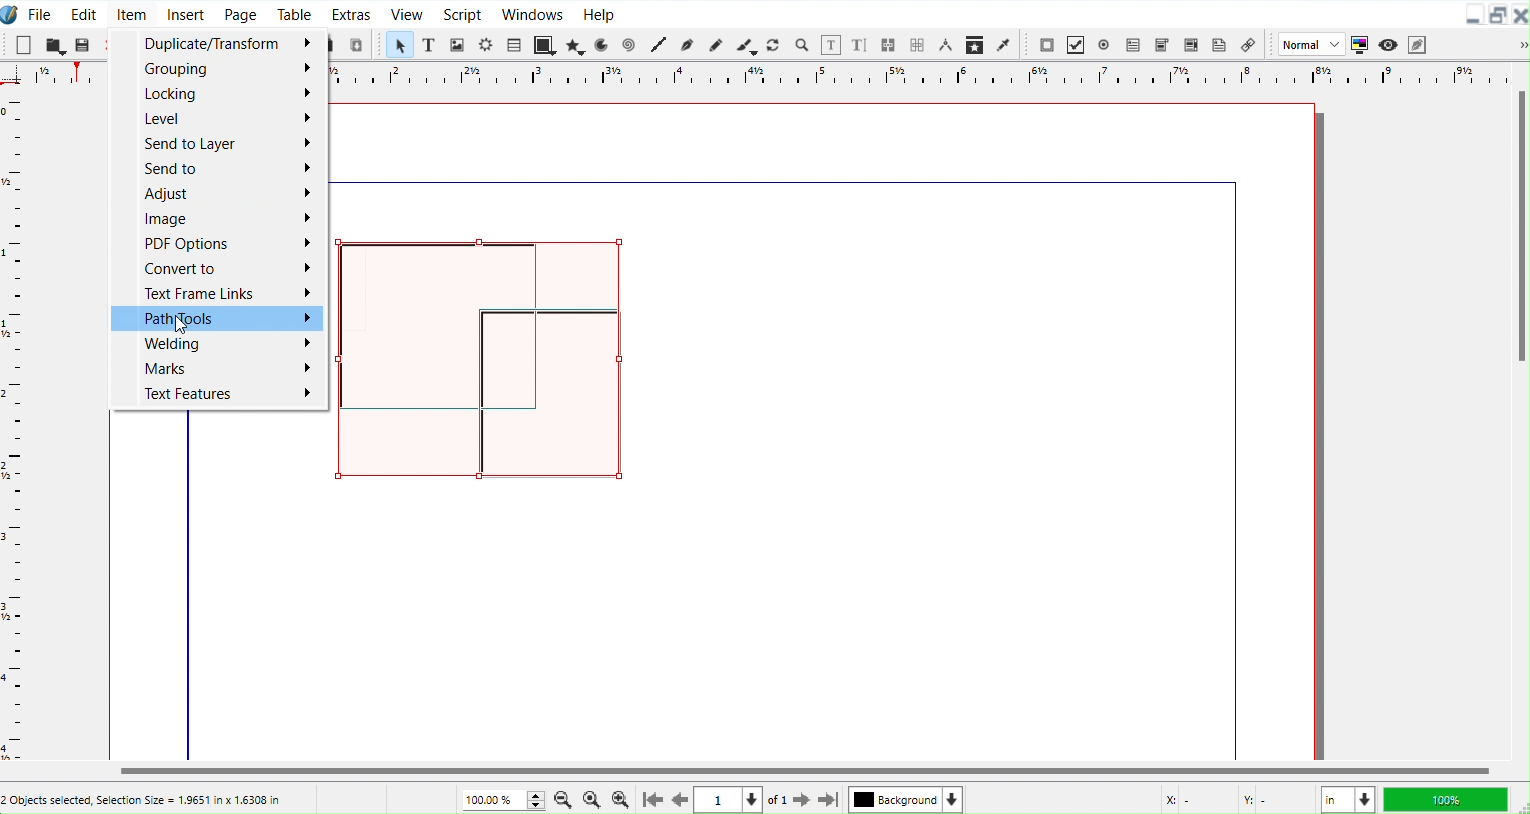  What do you see at coordinates (487, 45) in the screenshot?
I see `Render frame` at bounding box center [487, 45].